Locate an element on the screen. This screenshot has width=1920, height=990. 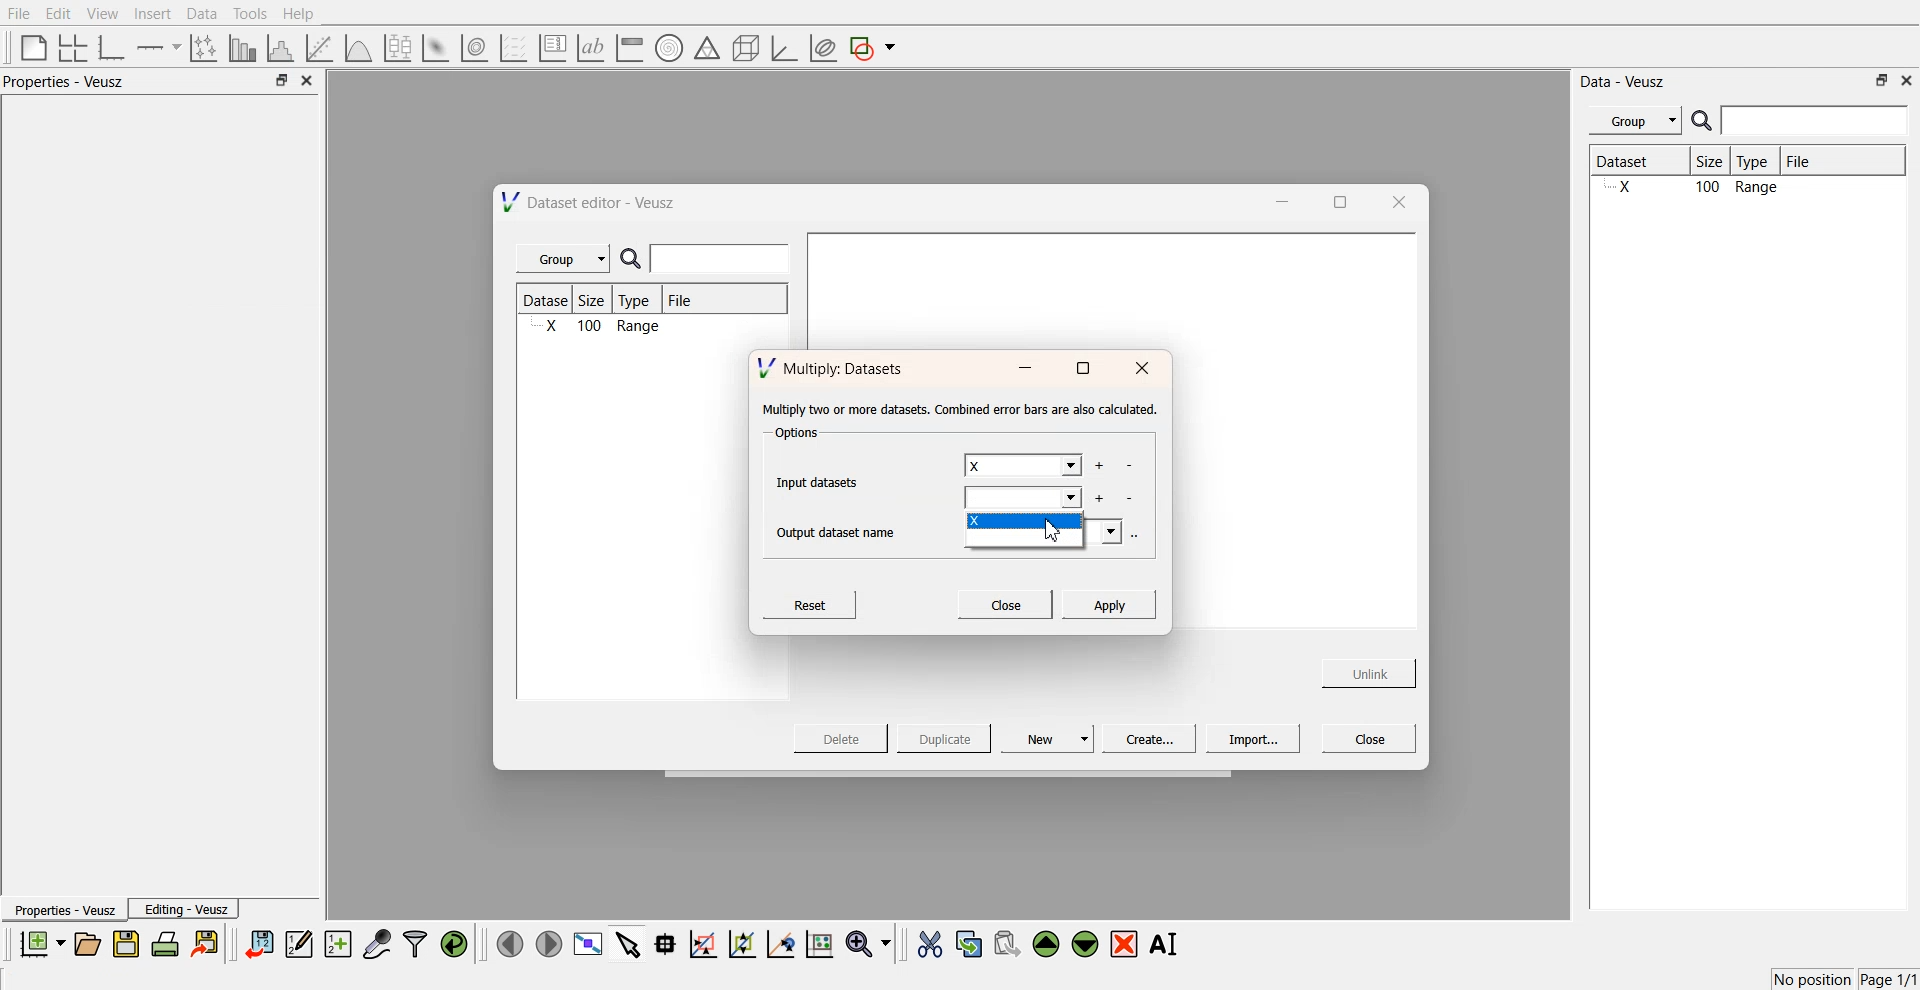
Group | is located at coordinates (566, 259).